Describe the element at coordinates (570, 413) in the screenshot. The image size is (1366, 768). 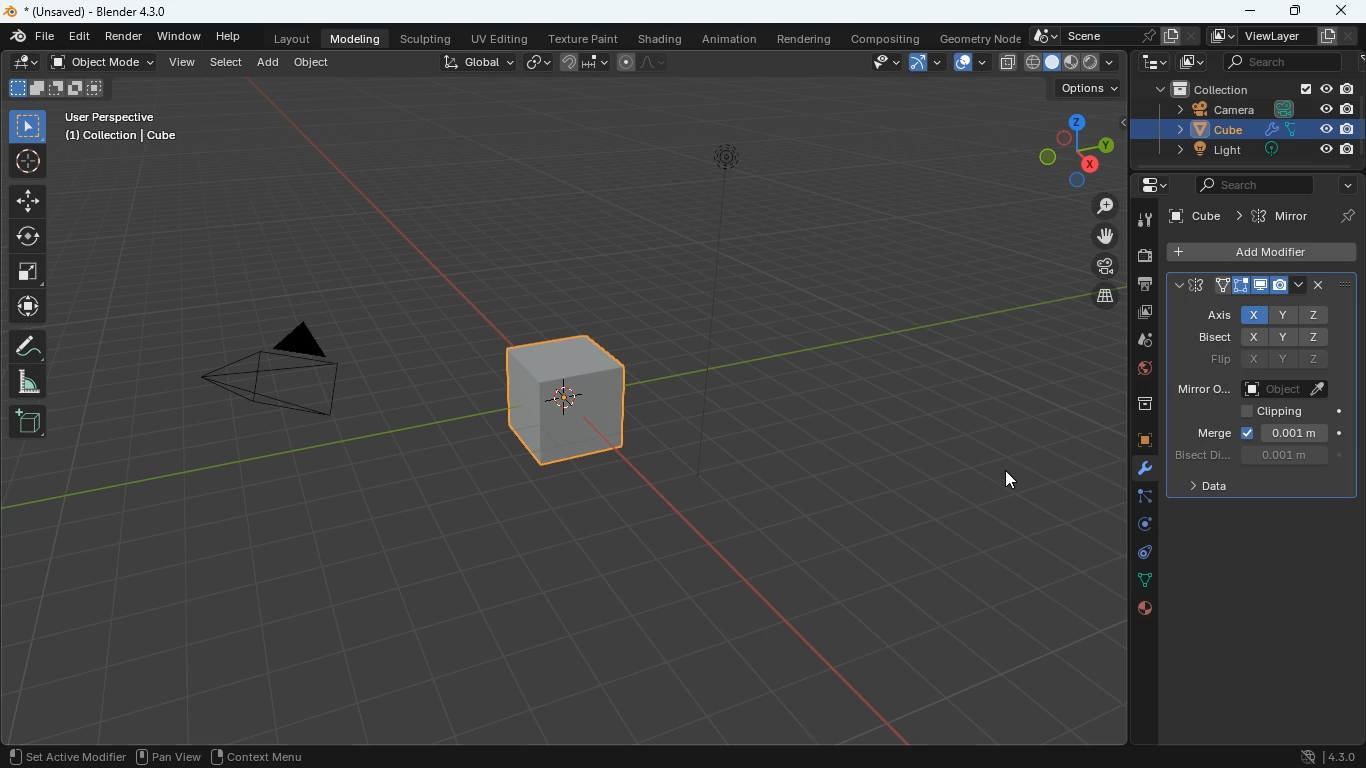
I see `cube` at that location.